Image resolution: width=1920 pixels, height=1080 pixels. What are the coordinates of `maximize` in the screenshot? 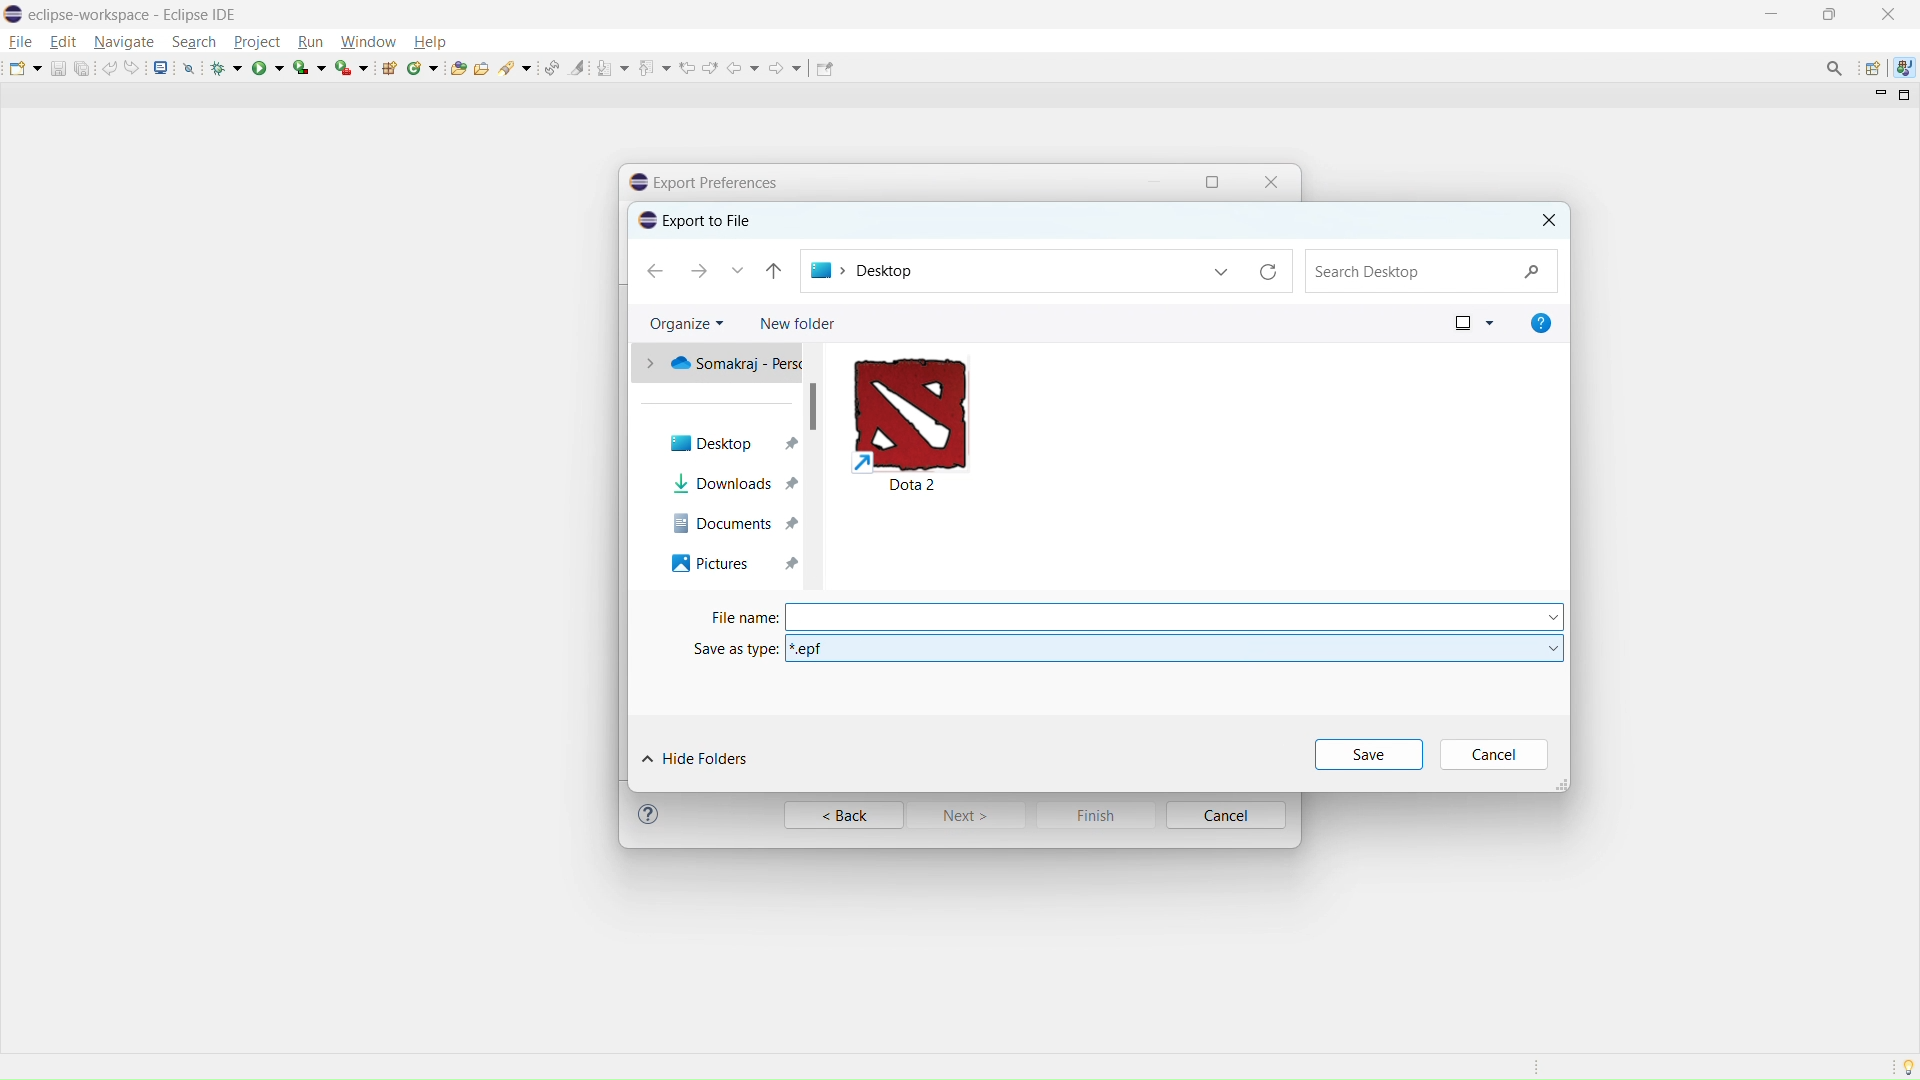 It's located at (1217, 180).